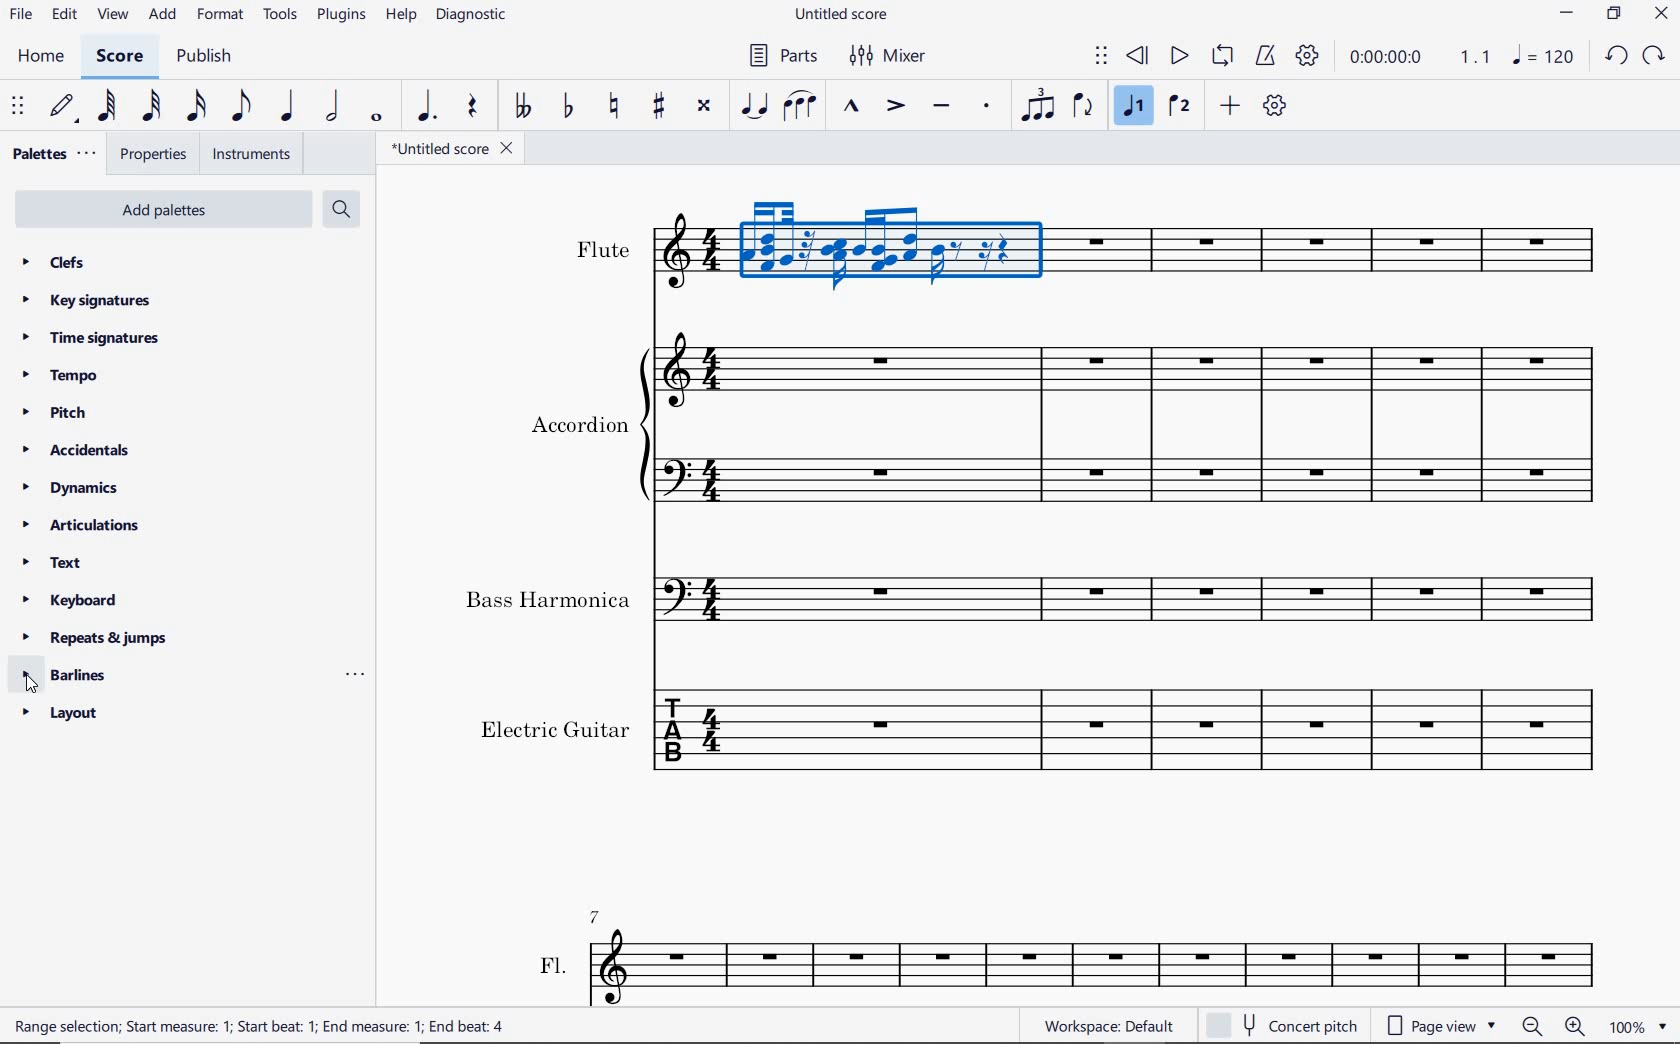 This screenshot has height=1044, width=1680. I want to click on 7, so click(600, 914).